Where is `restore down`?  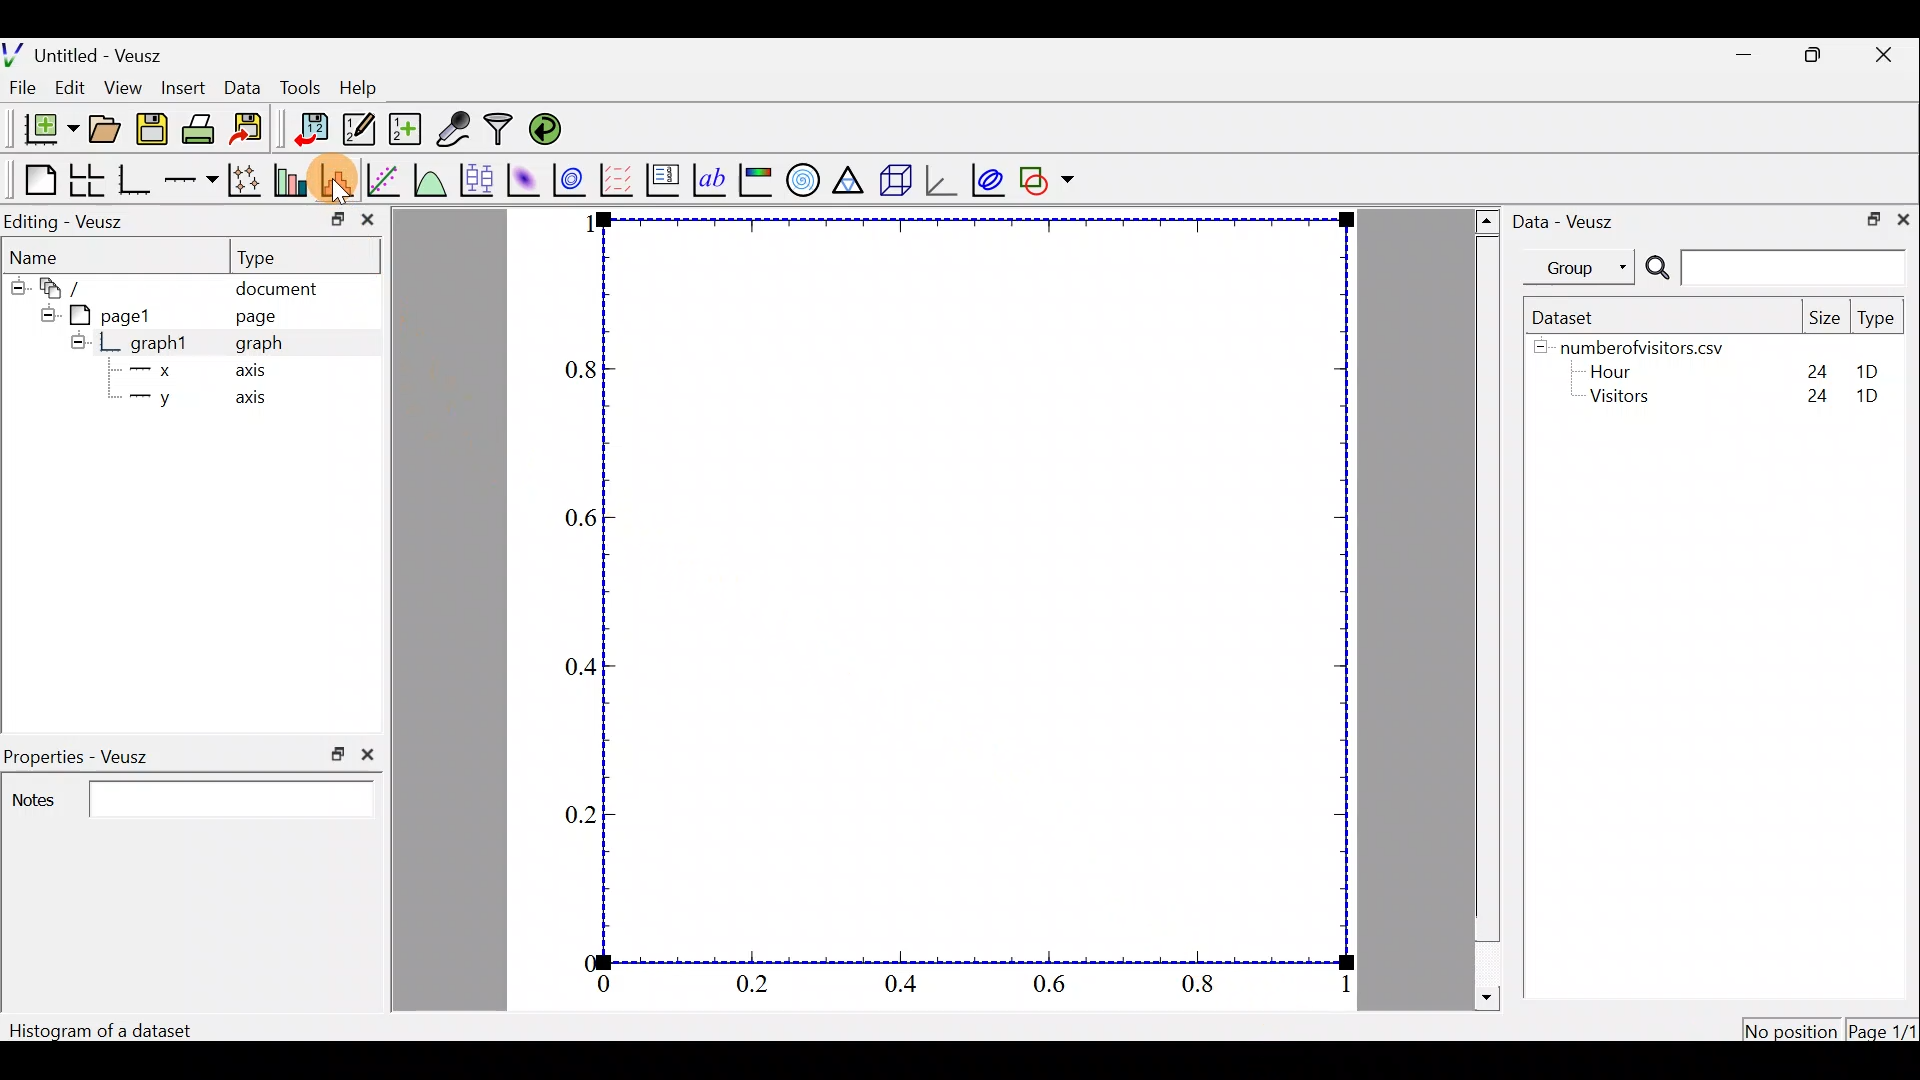
restore down is located at coordinates (334, 754).